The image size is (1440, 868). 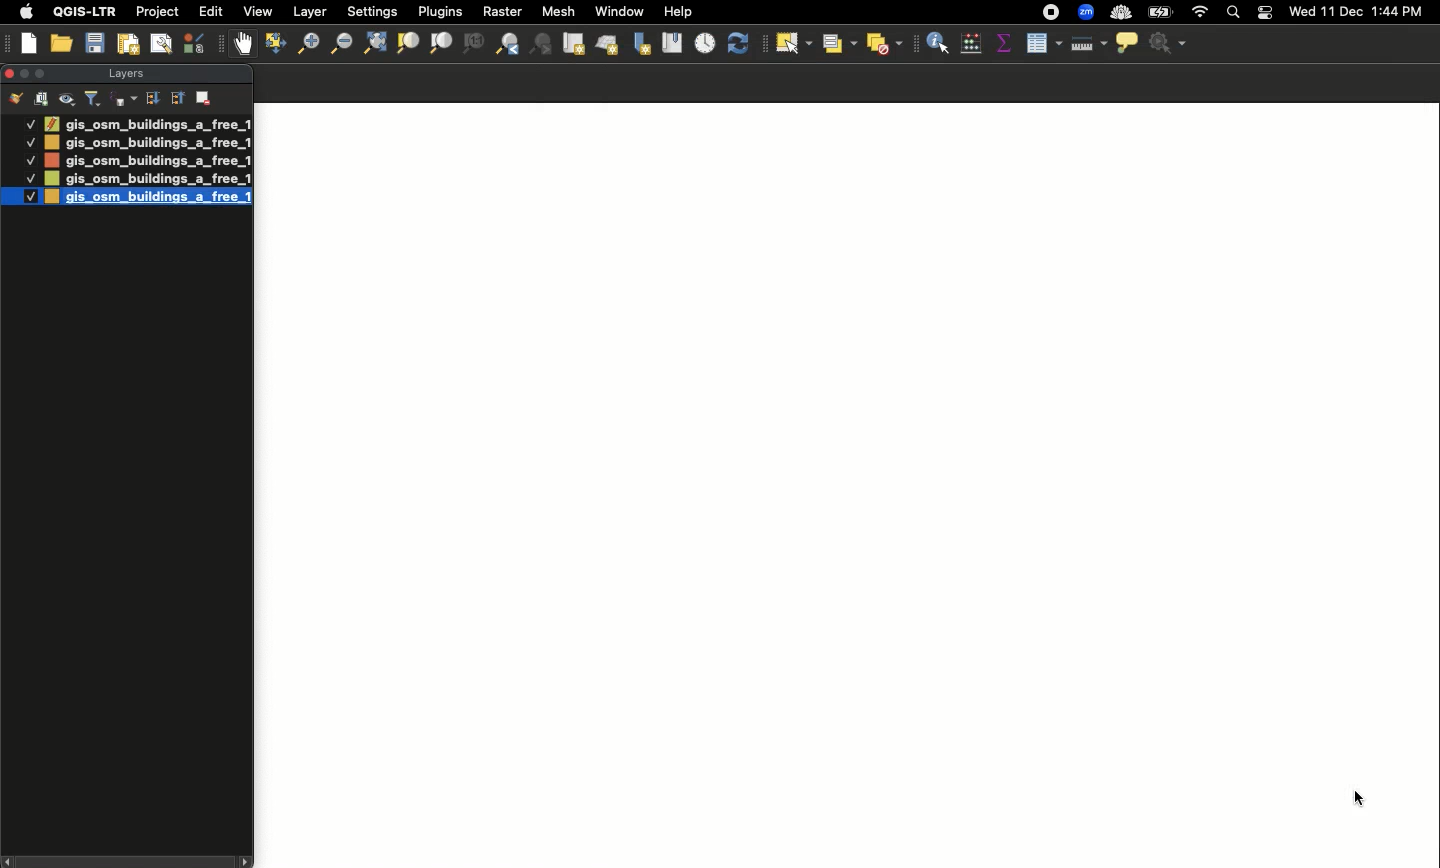 I want to click on Show layout manager, so click(x=160, y=44).